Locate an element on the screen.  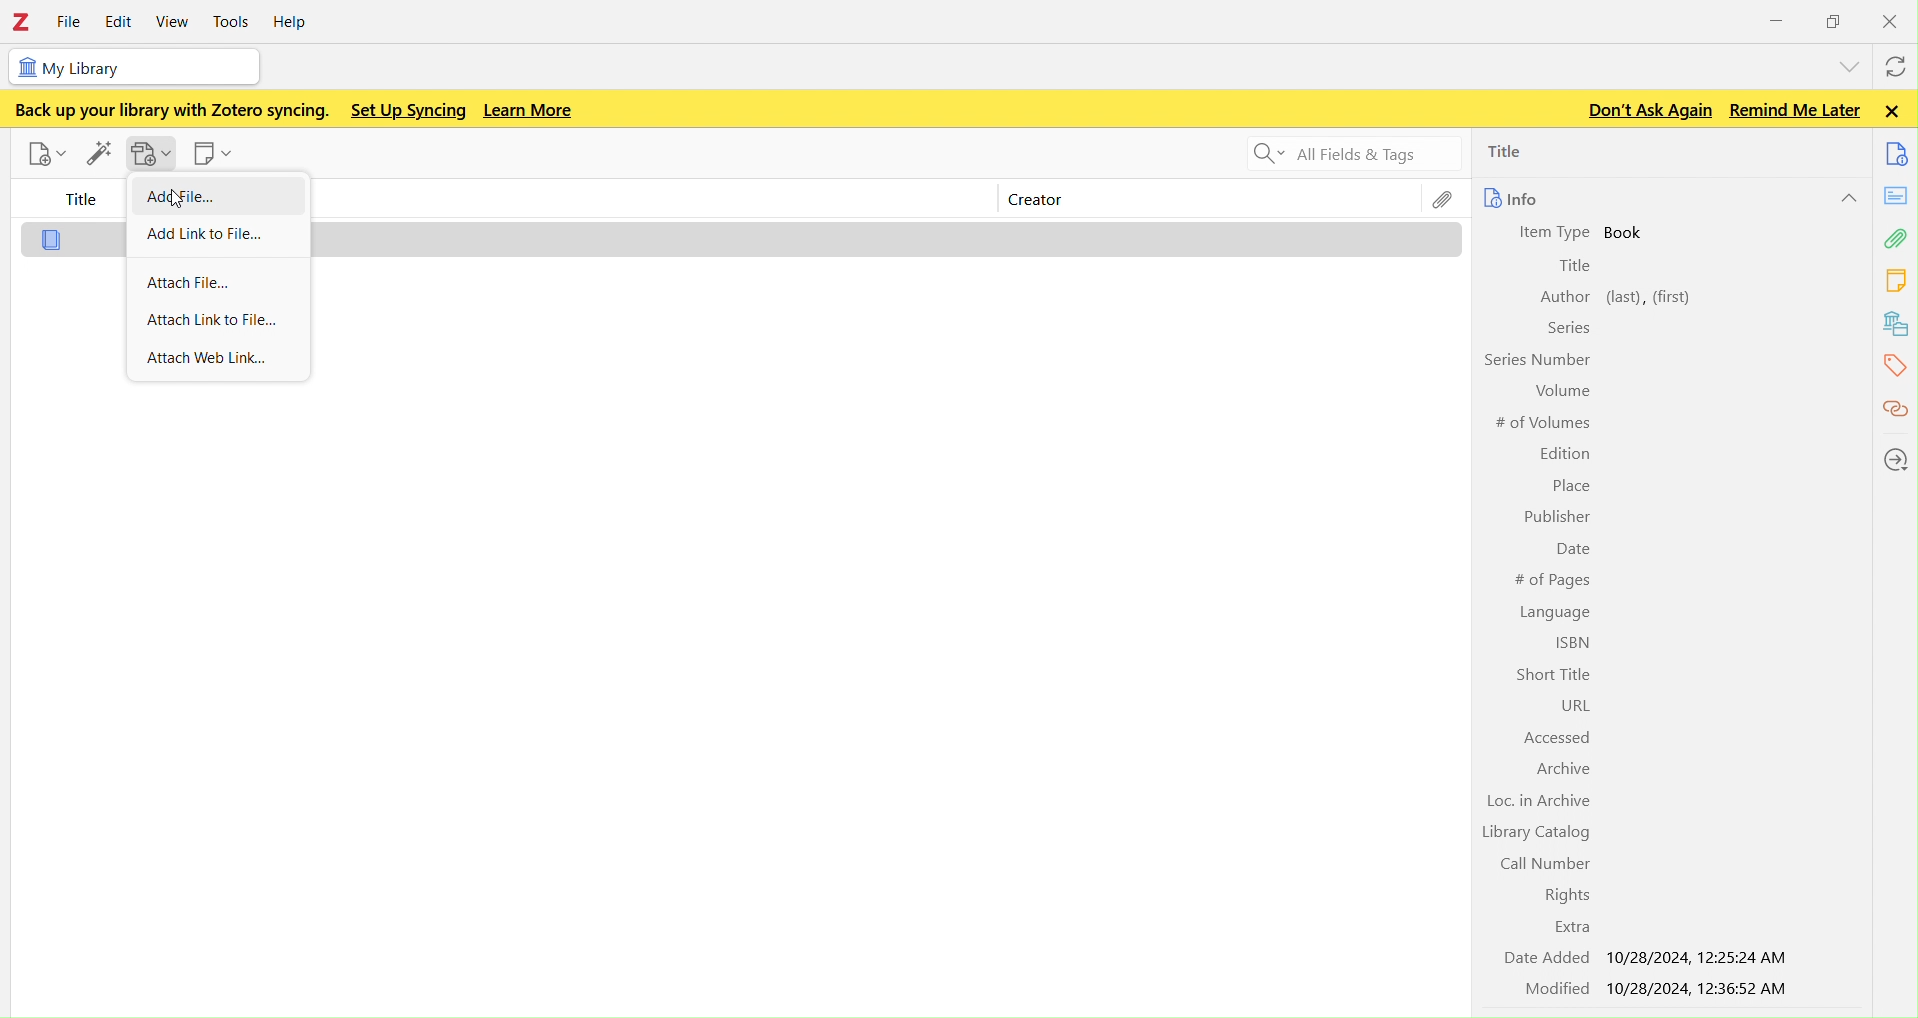
new item is located at coordinates (42, 152).